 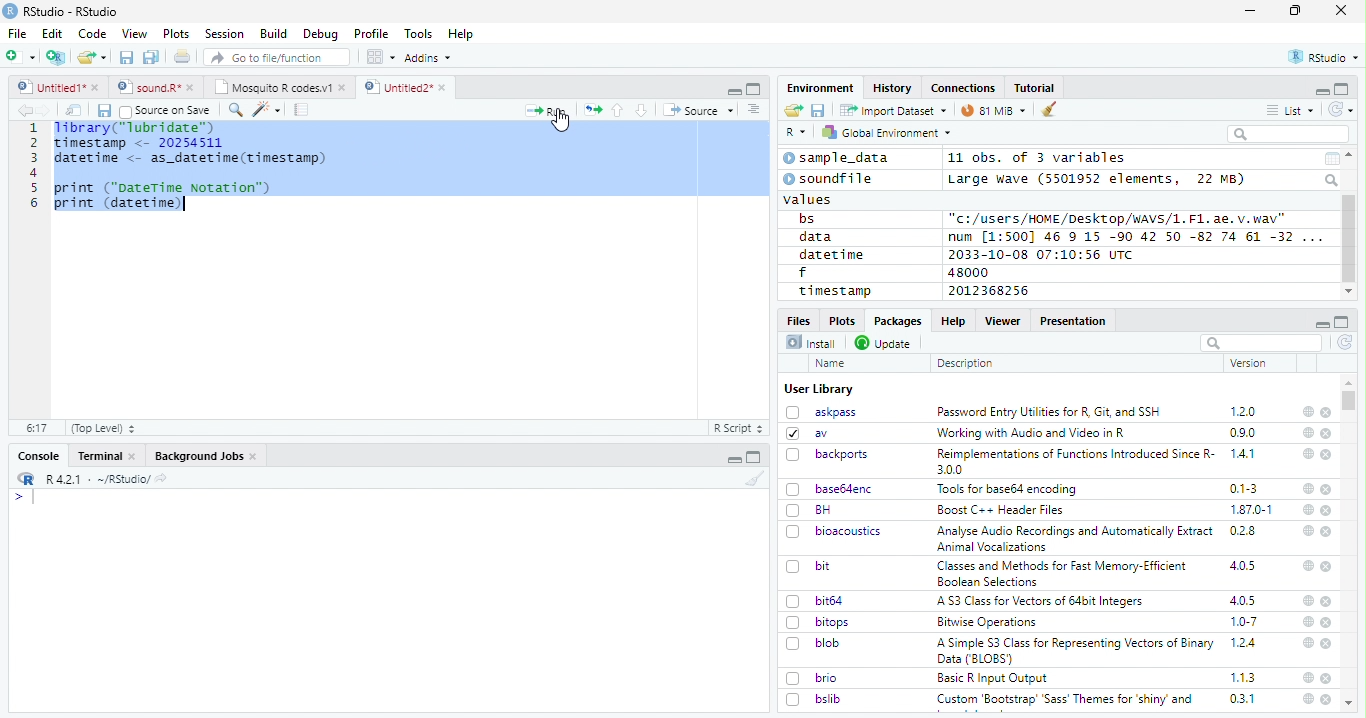 What do you see at coordinates (992, 291) in the screenshot?
I see `2012368256` at bounding box center [992, 291].